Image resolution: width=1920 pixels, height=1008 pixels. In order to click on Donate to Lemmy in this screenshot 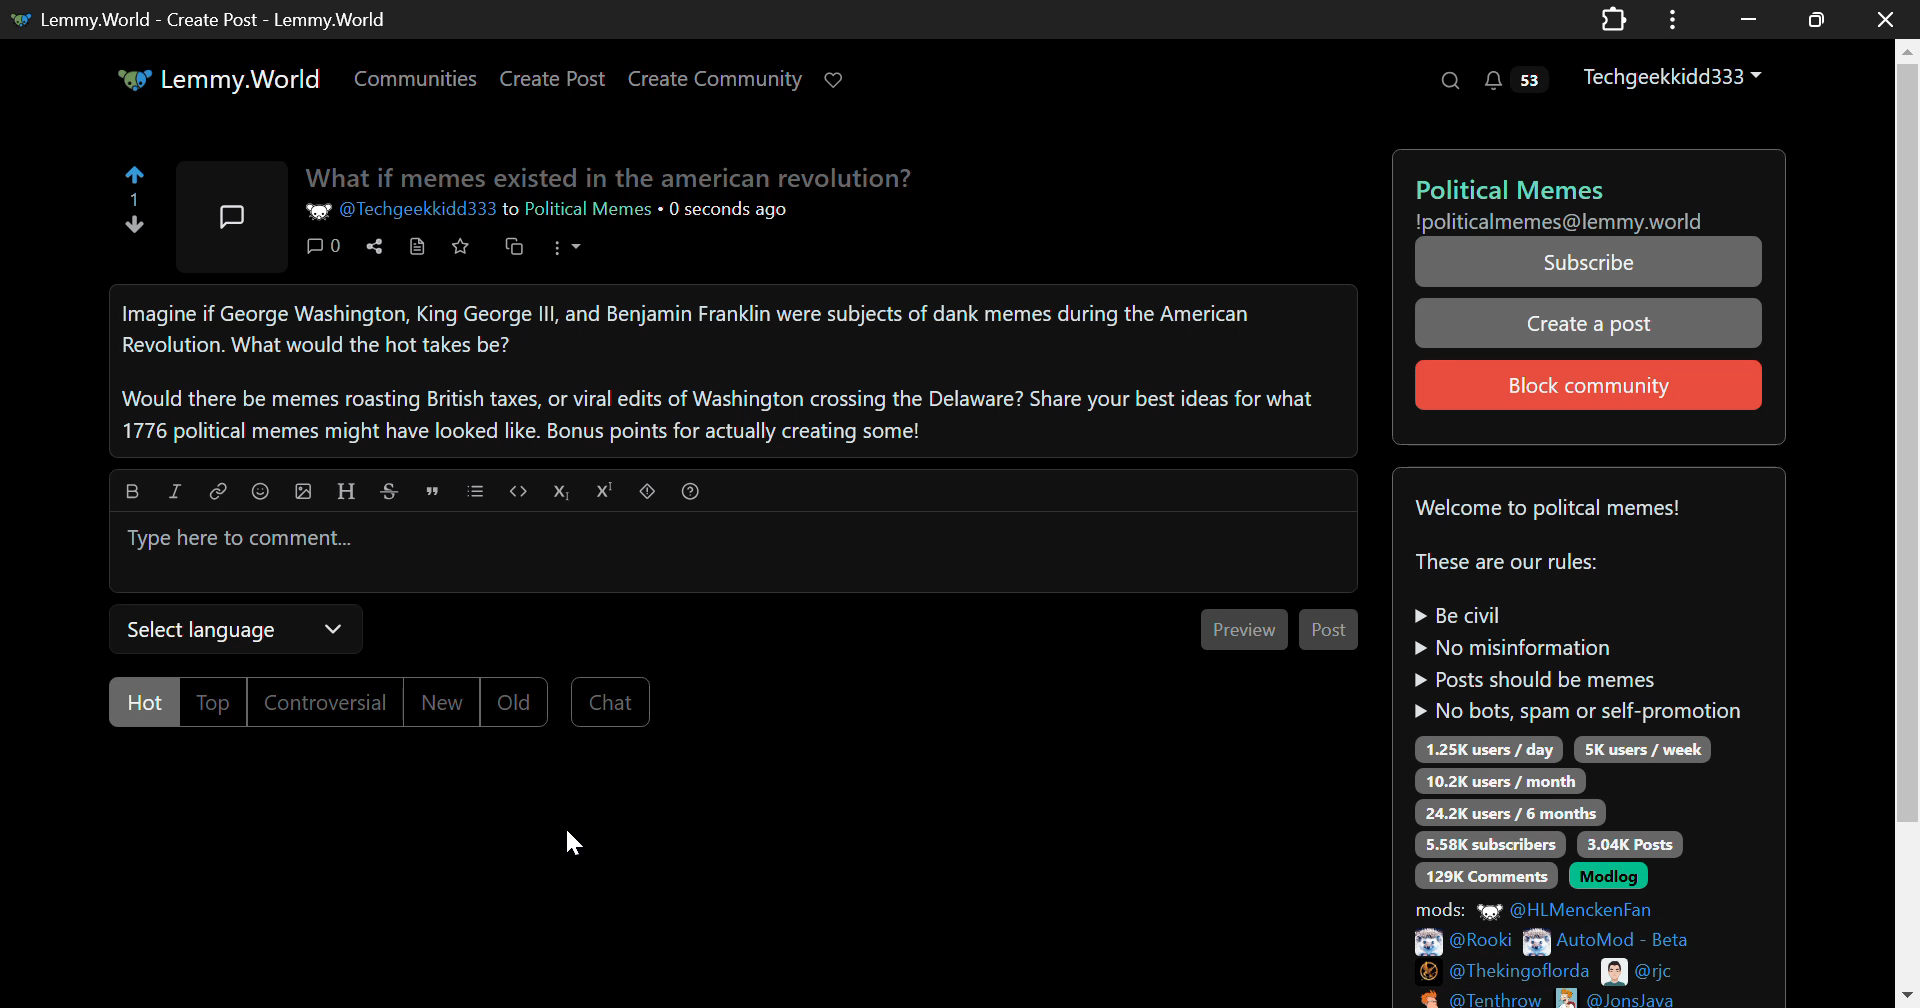, I will do `click(838, 78)`.